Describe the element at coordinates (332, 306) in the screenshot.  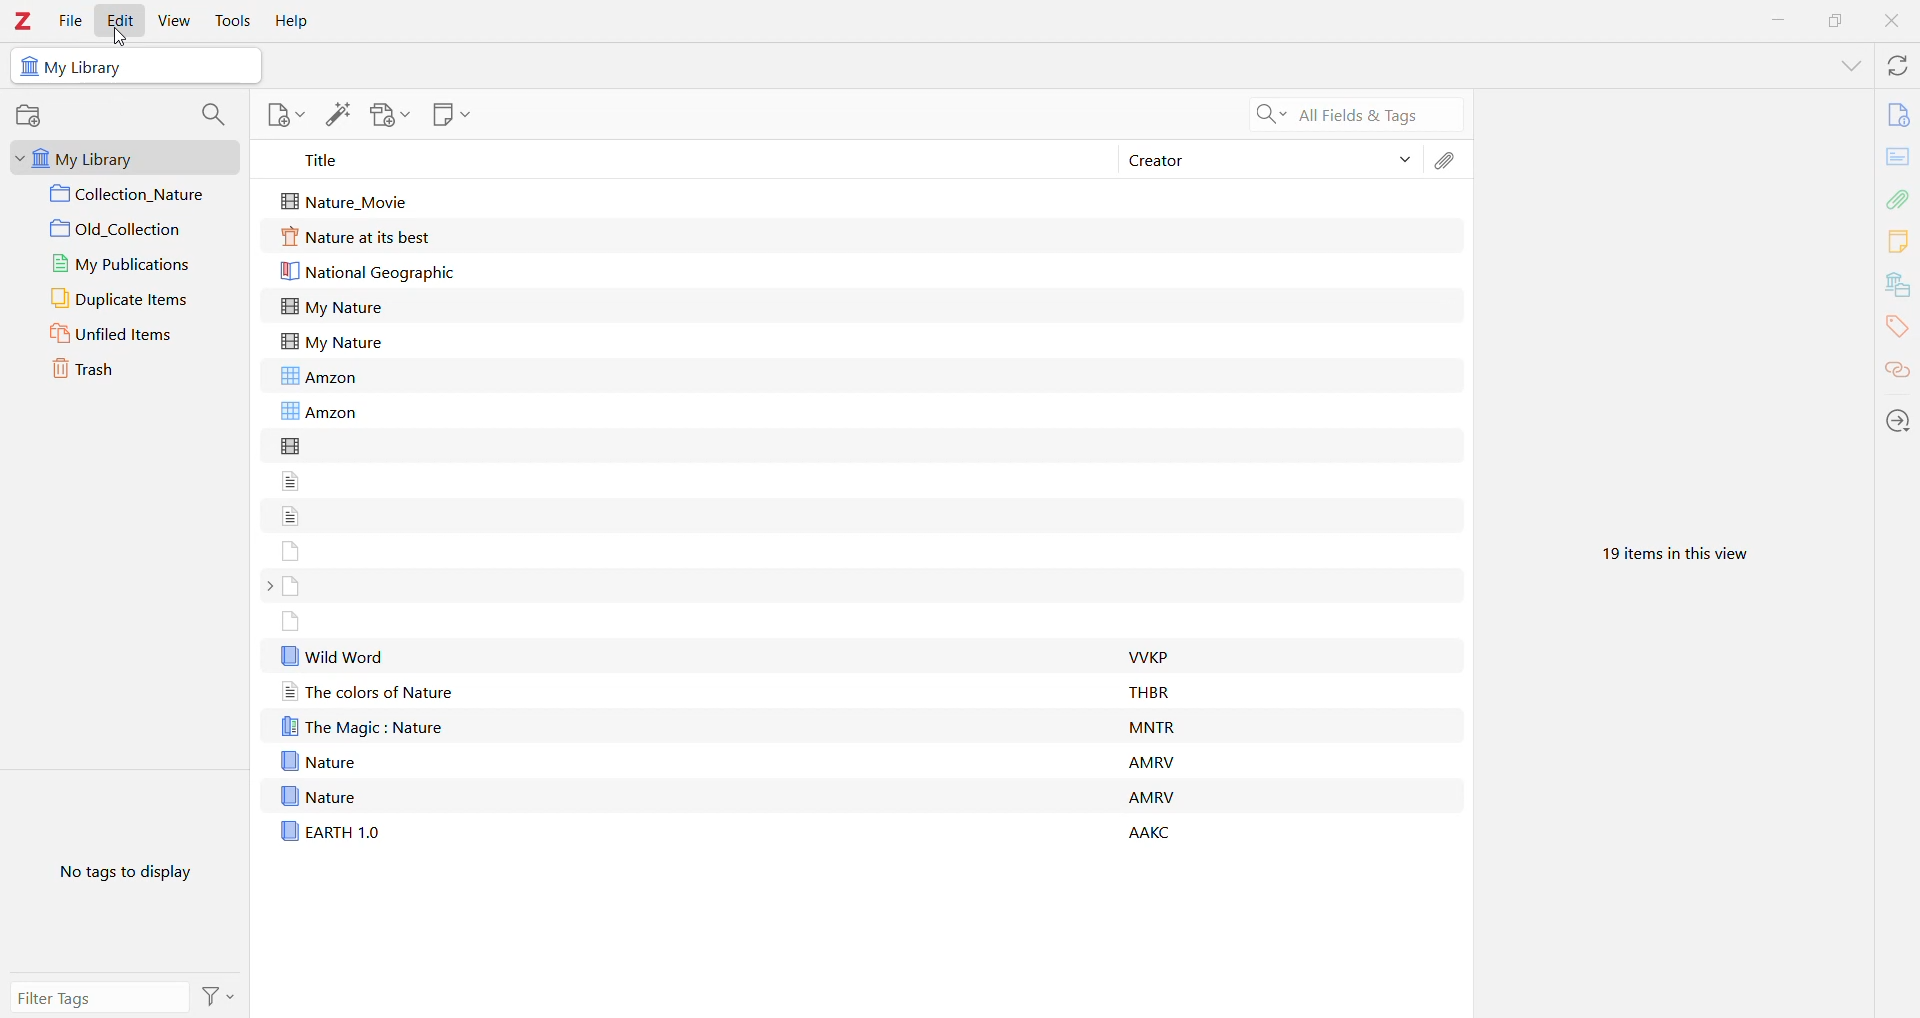
I see `My Nature` at that location.